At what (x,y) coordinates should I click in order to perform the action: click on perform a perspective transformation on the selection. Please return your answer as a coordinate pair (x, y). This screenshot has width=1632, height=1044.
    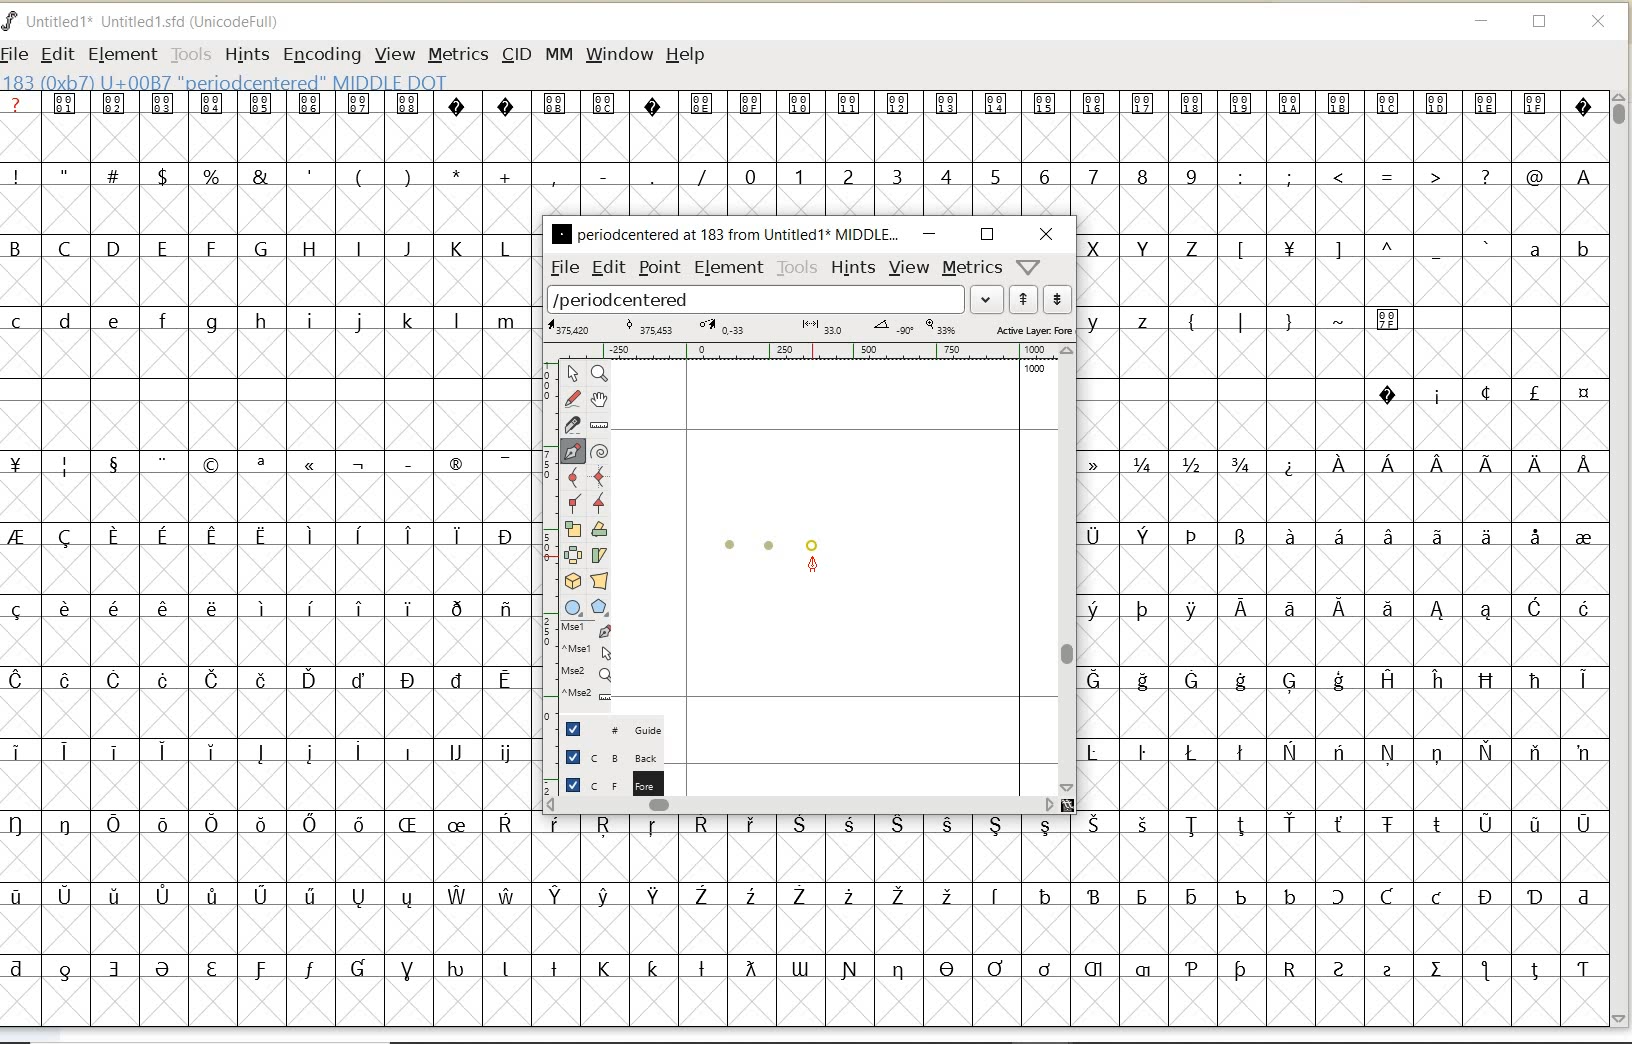
    Looking at the image, I should click on (600, 581).